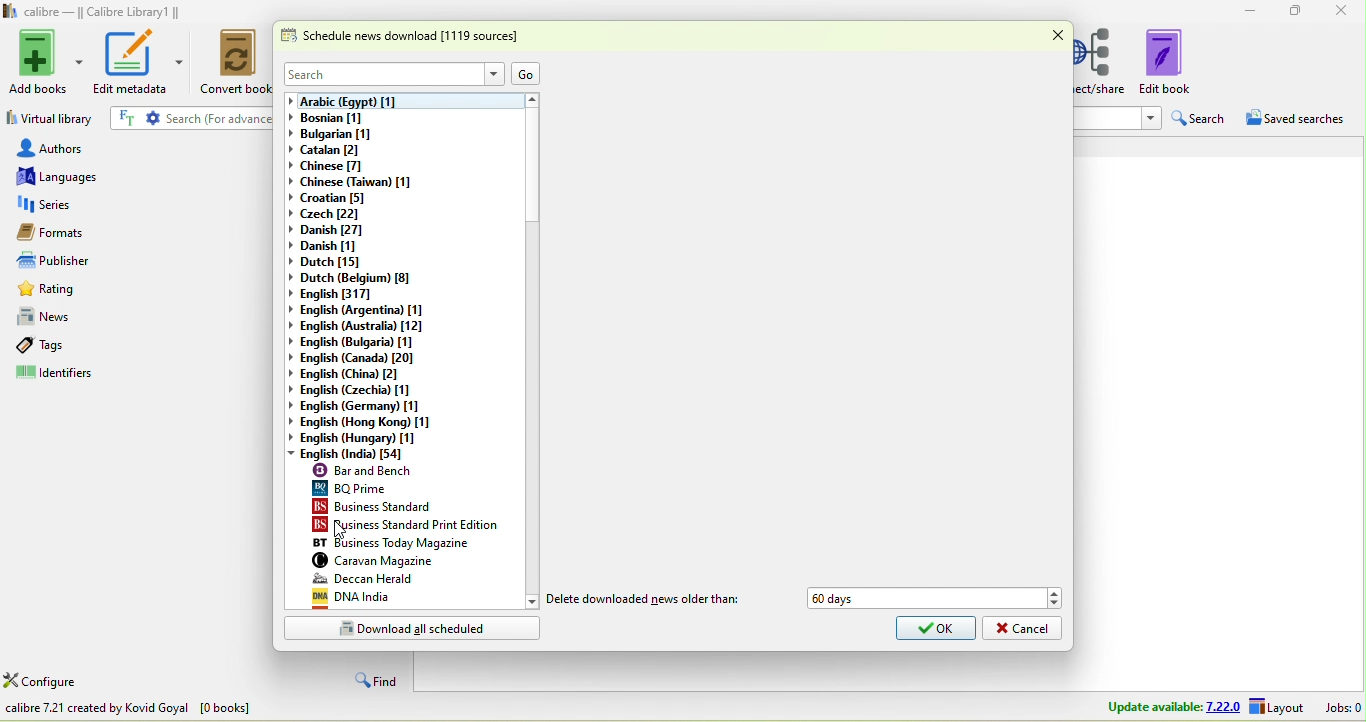 Image resolution: width=1366 pixels, height=722 pixels. I want to click on english[317], so click(353, 294).